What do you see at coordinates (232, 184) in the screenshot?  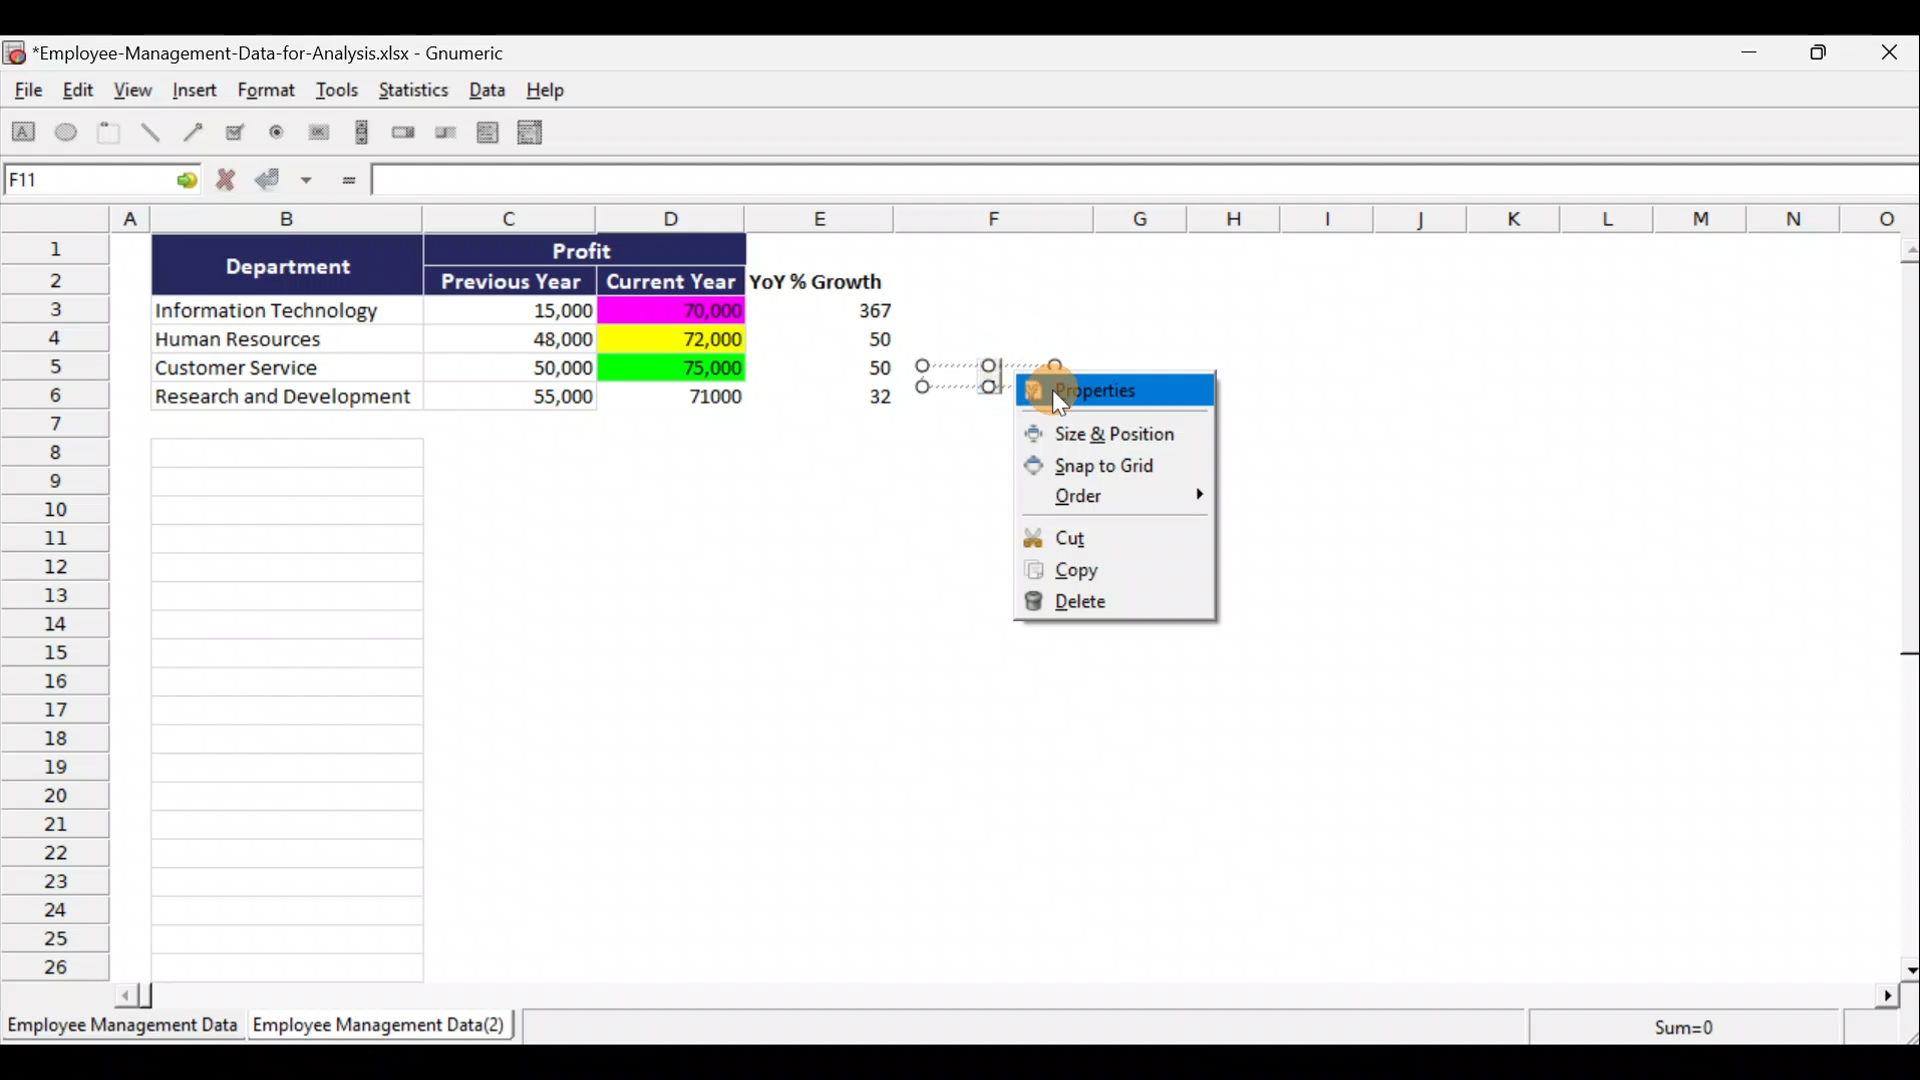 I see `Cancel change` at bounding box center [232, 184].